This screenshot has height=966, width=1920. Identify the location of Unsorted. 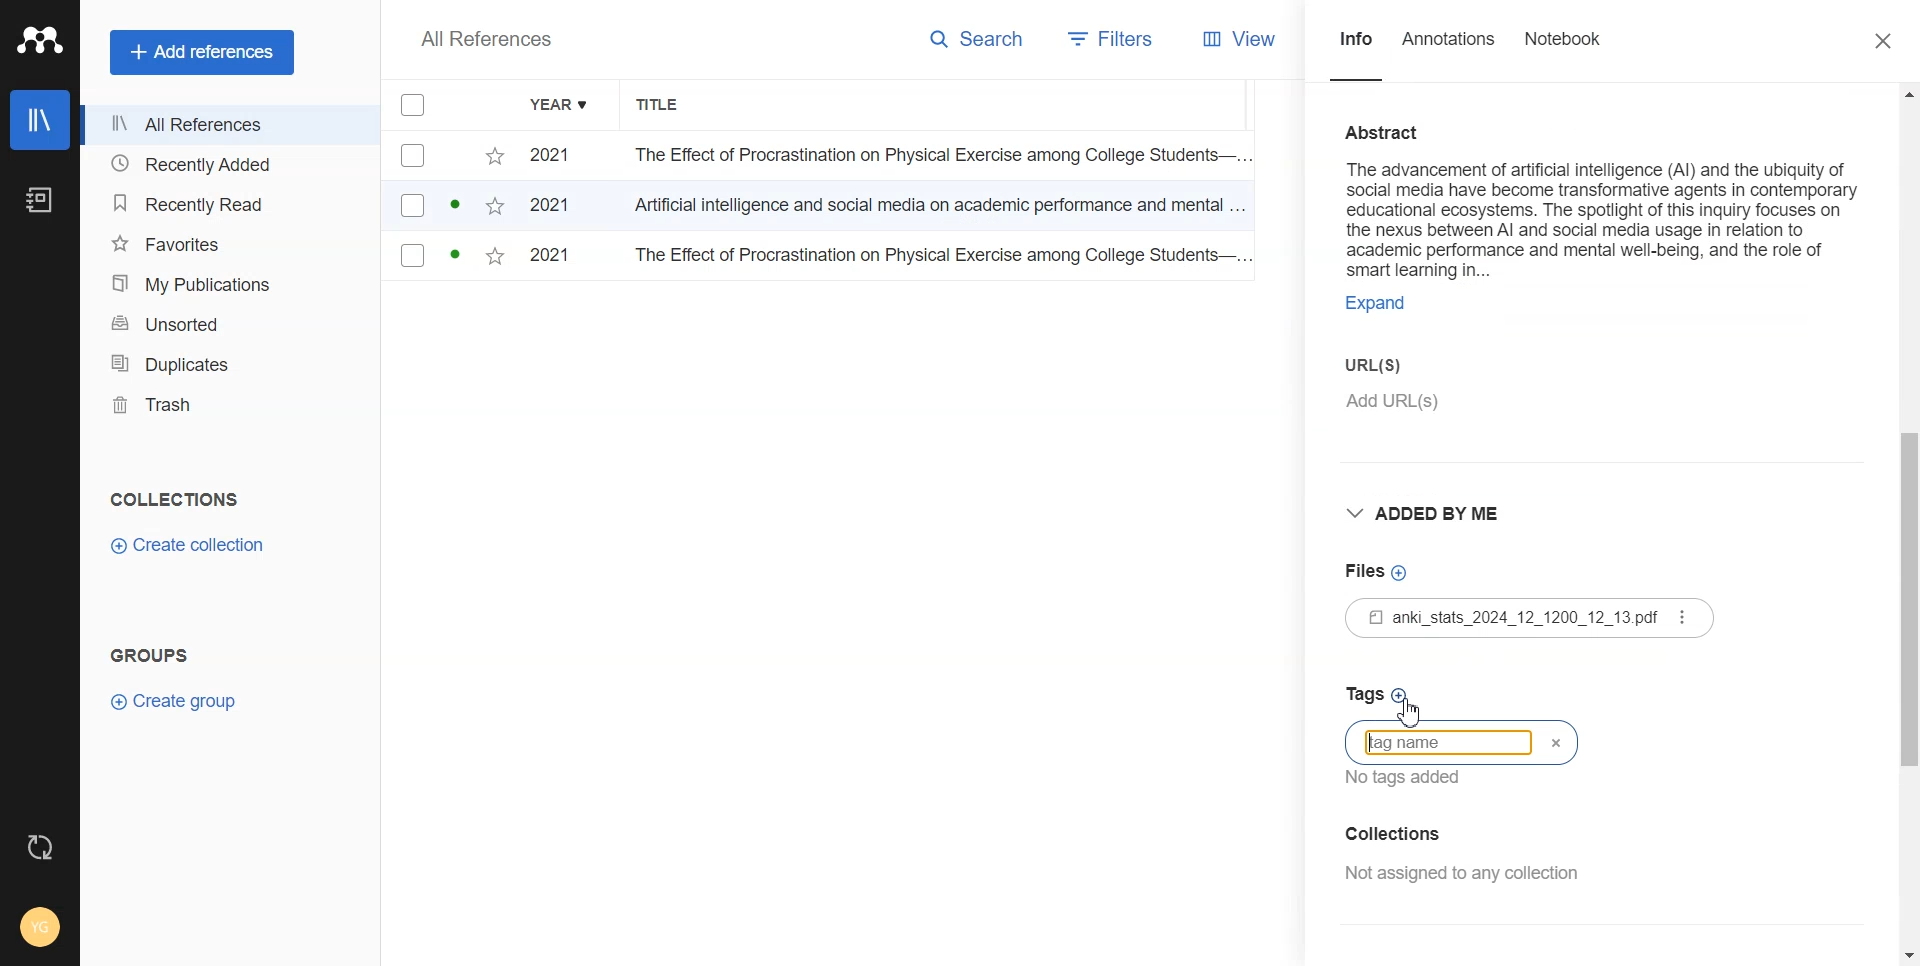
(228, 322).